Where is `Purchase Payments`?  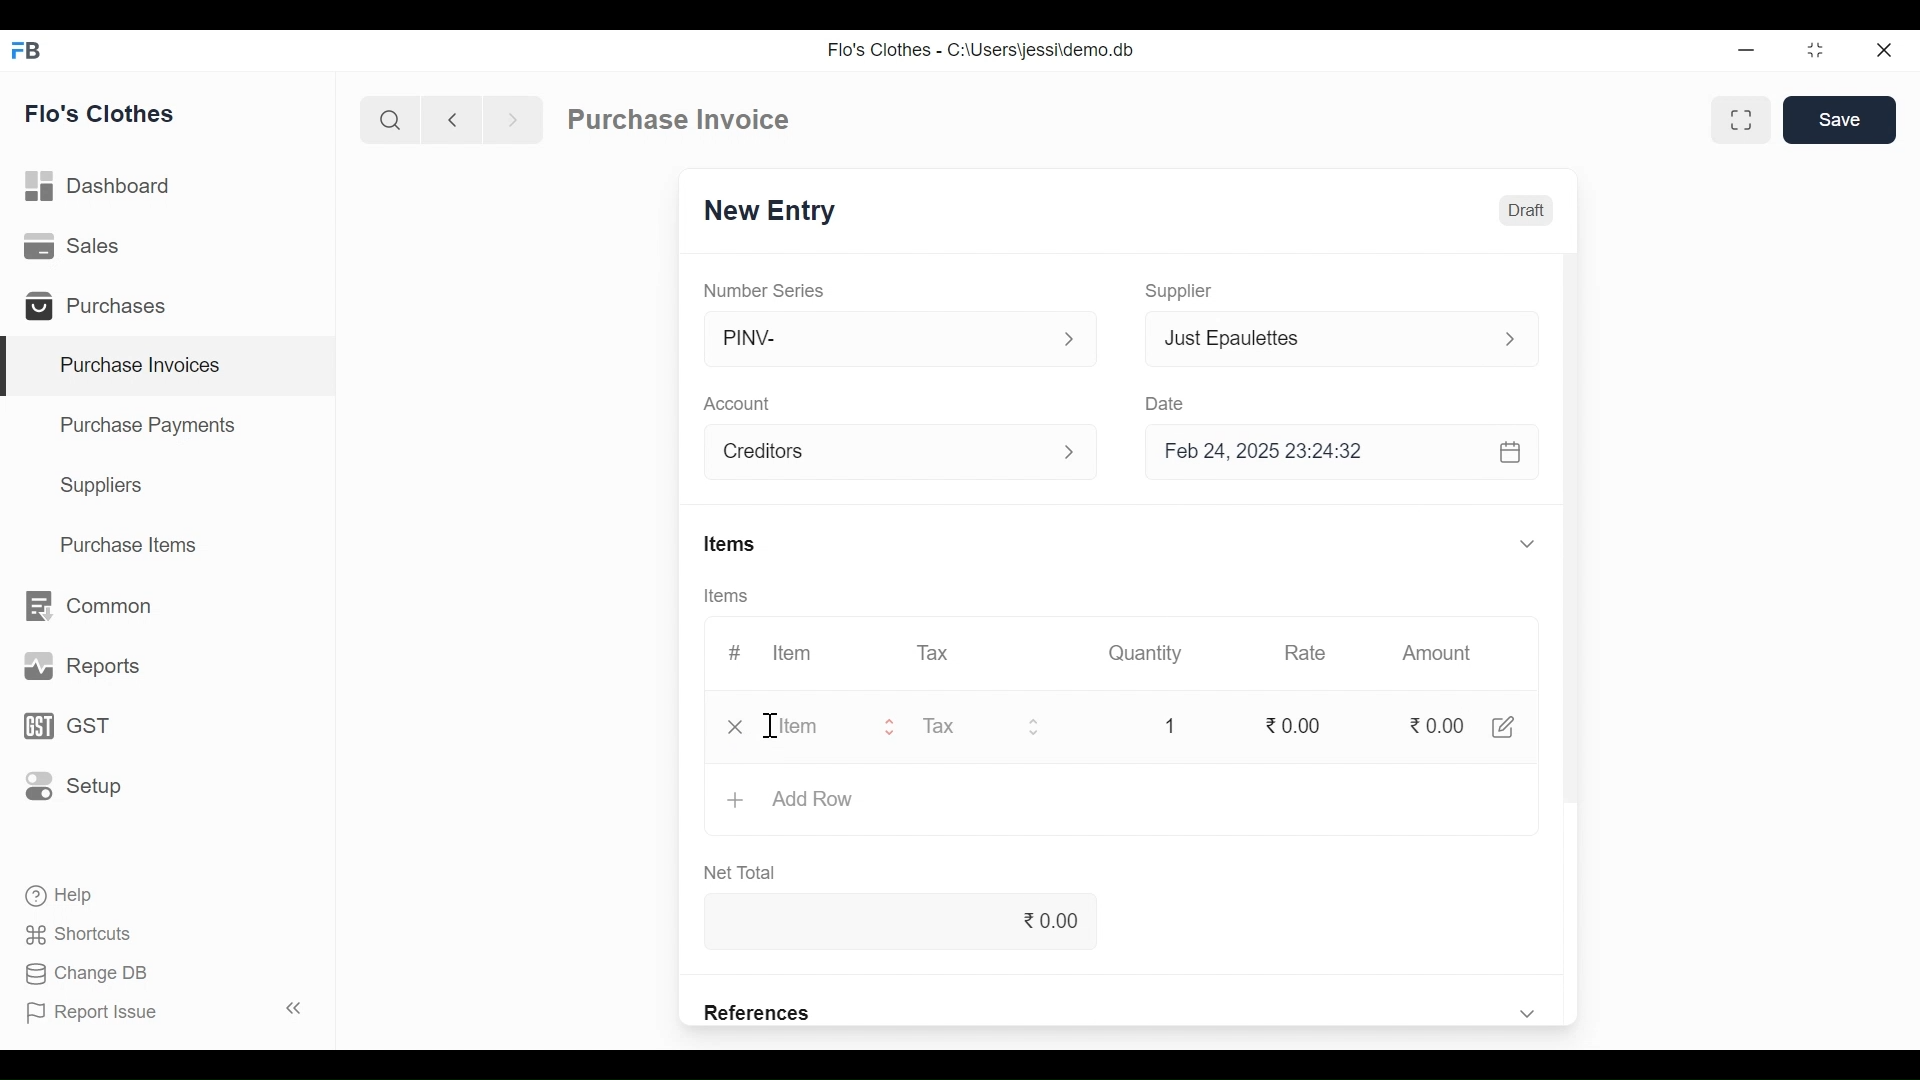 Purchase Payments is located at coordinates (146, 424).